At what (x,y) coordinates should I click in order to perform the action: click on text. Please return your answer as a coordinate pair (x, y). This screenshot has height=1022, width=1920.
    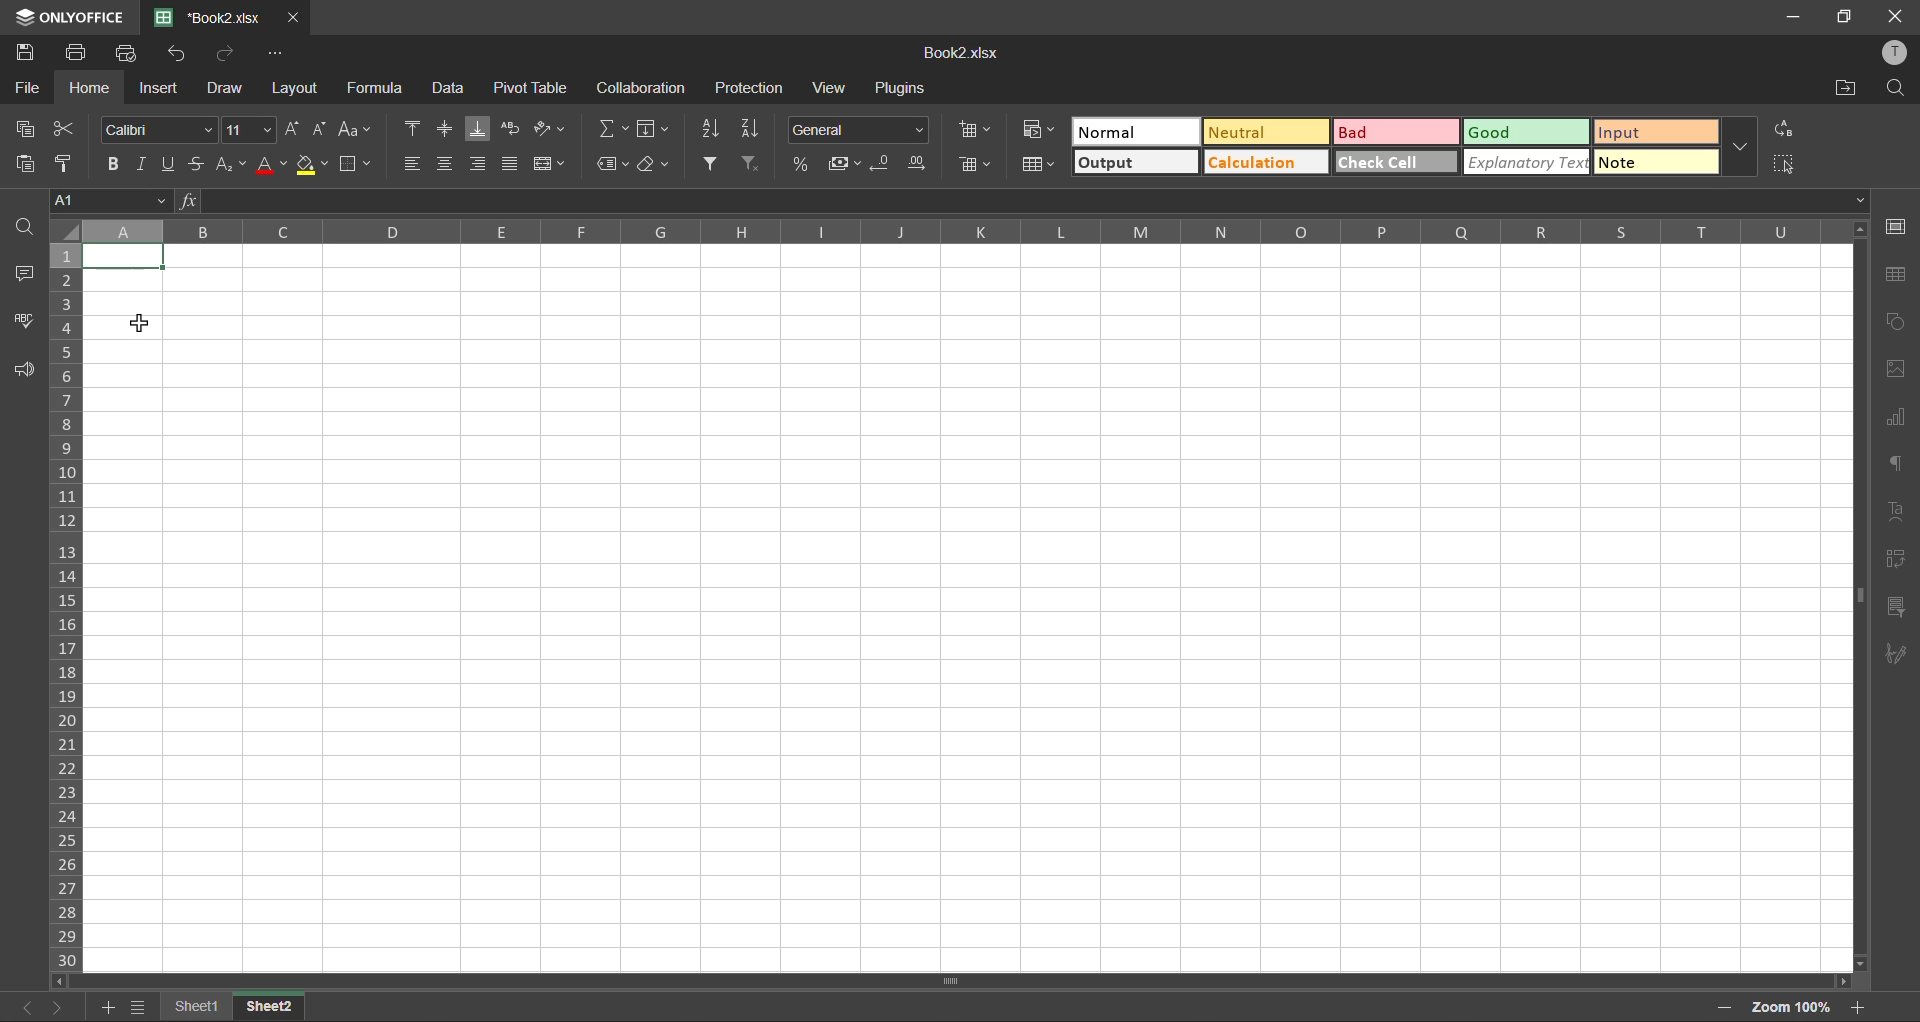
    Looking at the image, I should click on (1895, 511).